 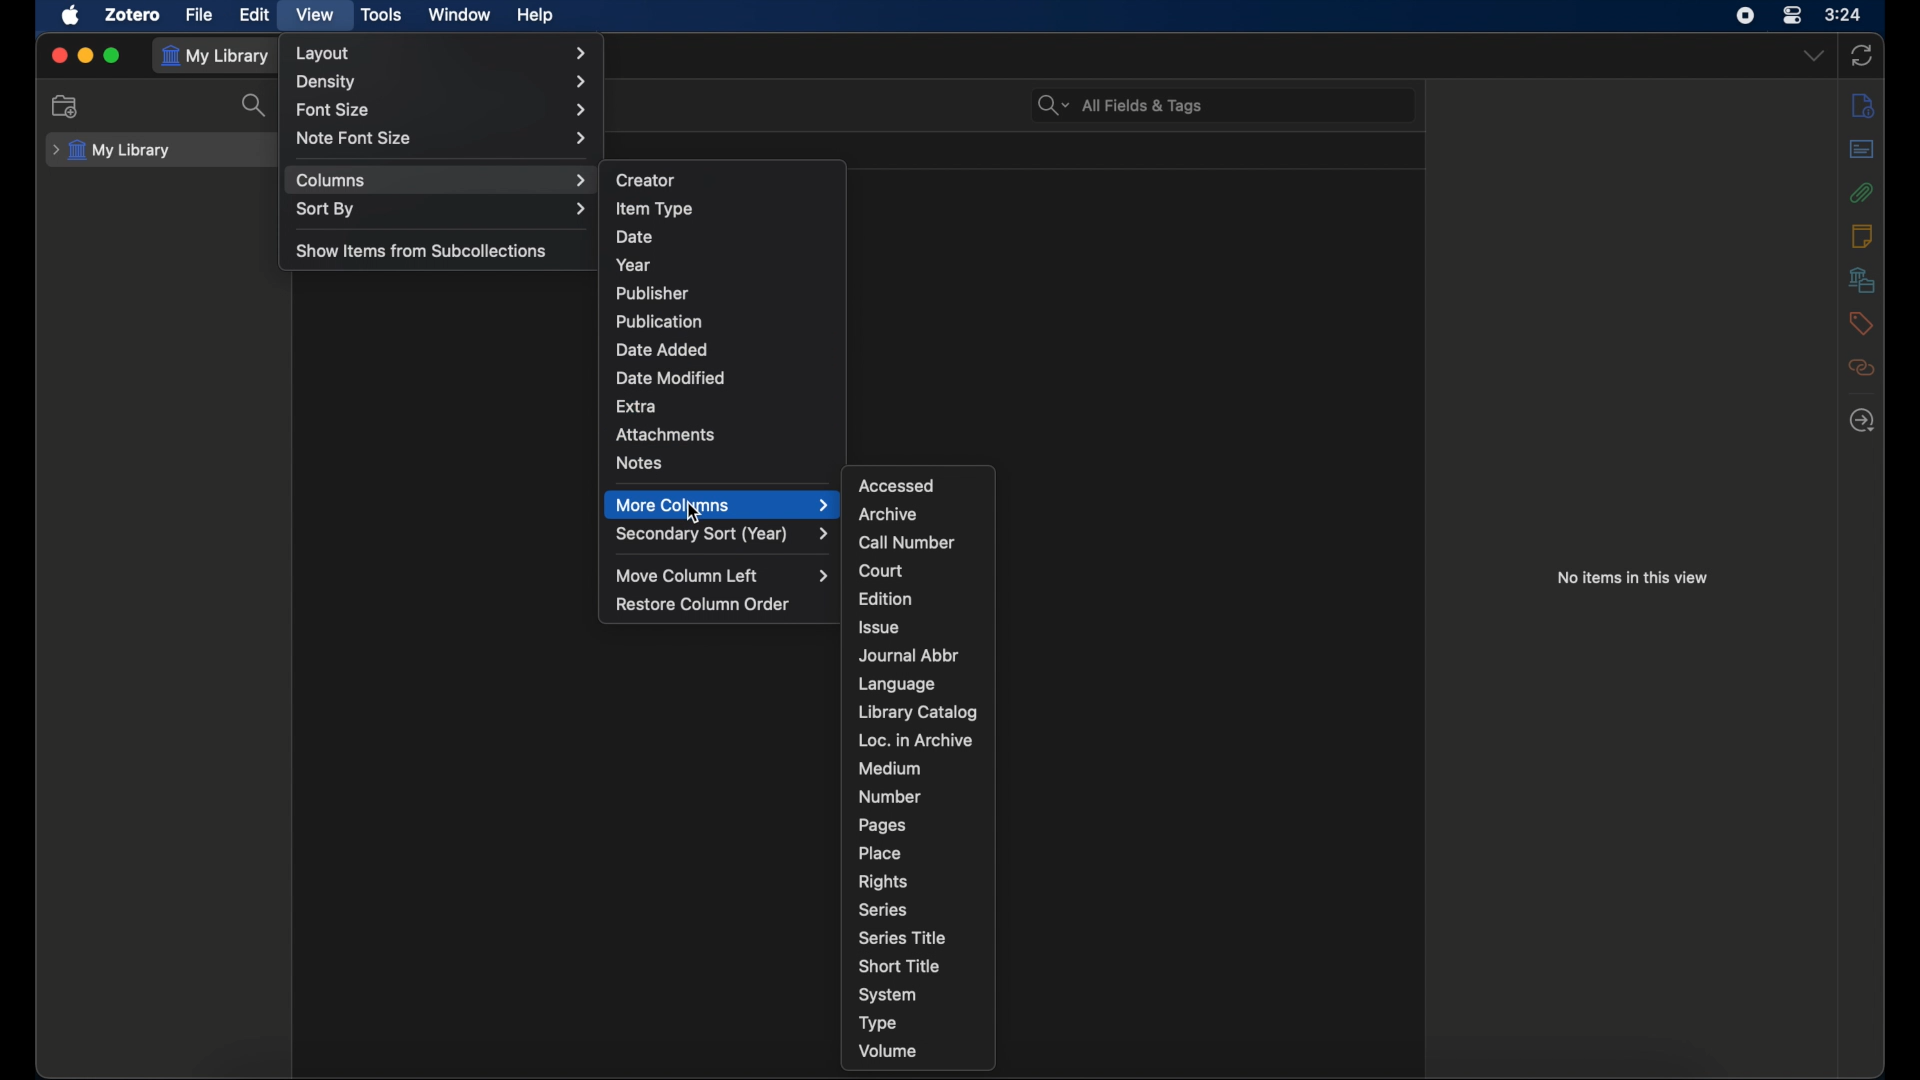 What do you see at coordinates (114, 56) in the screenshot?
I see `maximize` at bounding box center [114, 56].